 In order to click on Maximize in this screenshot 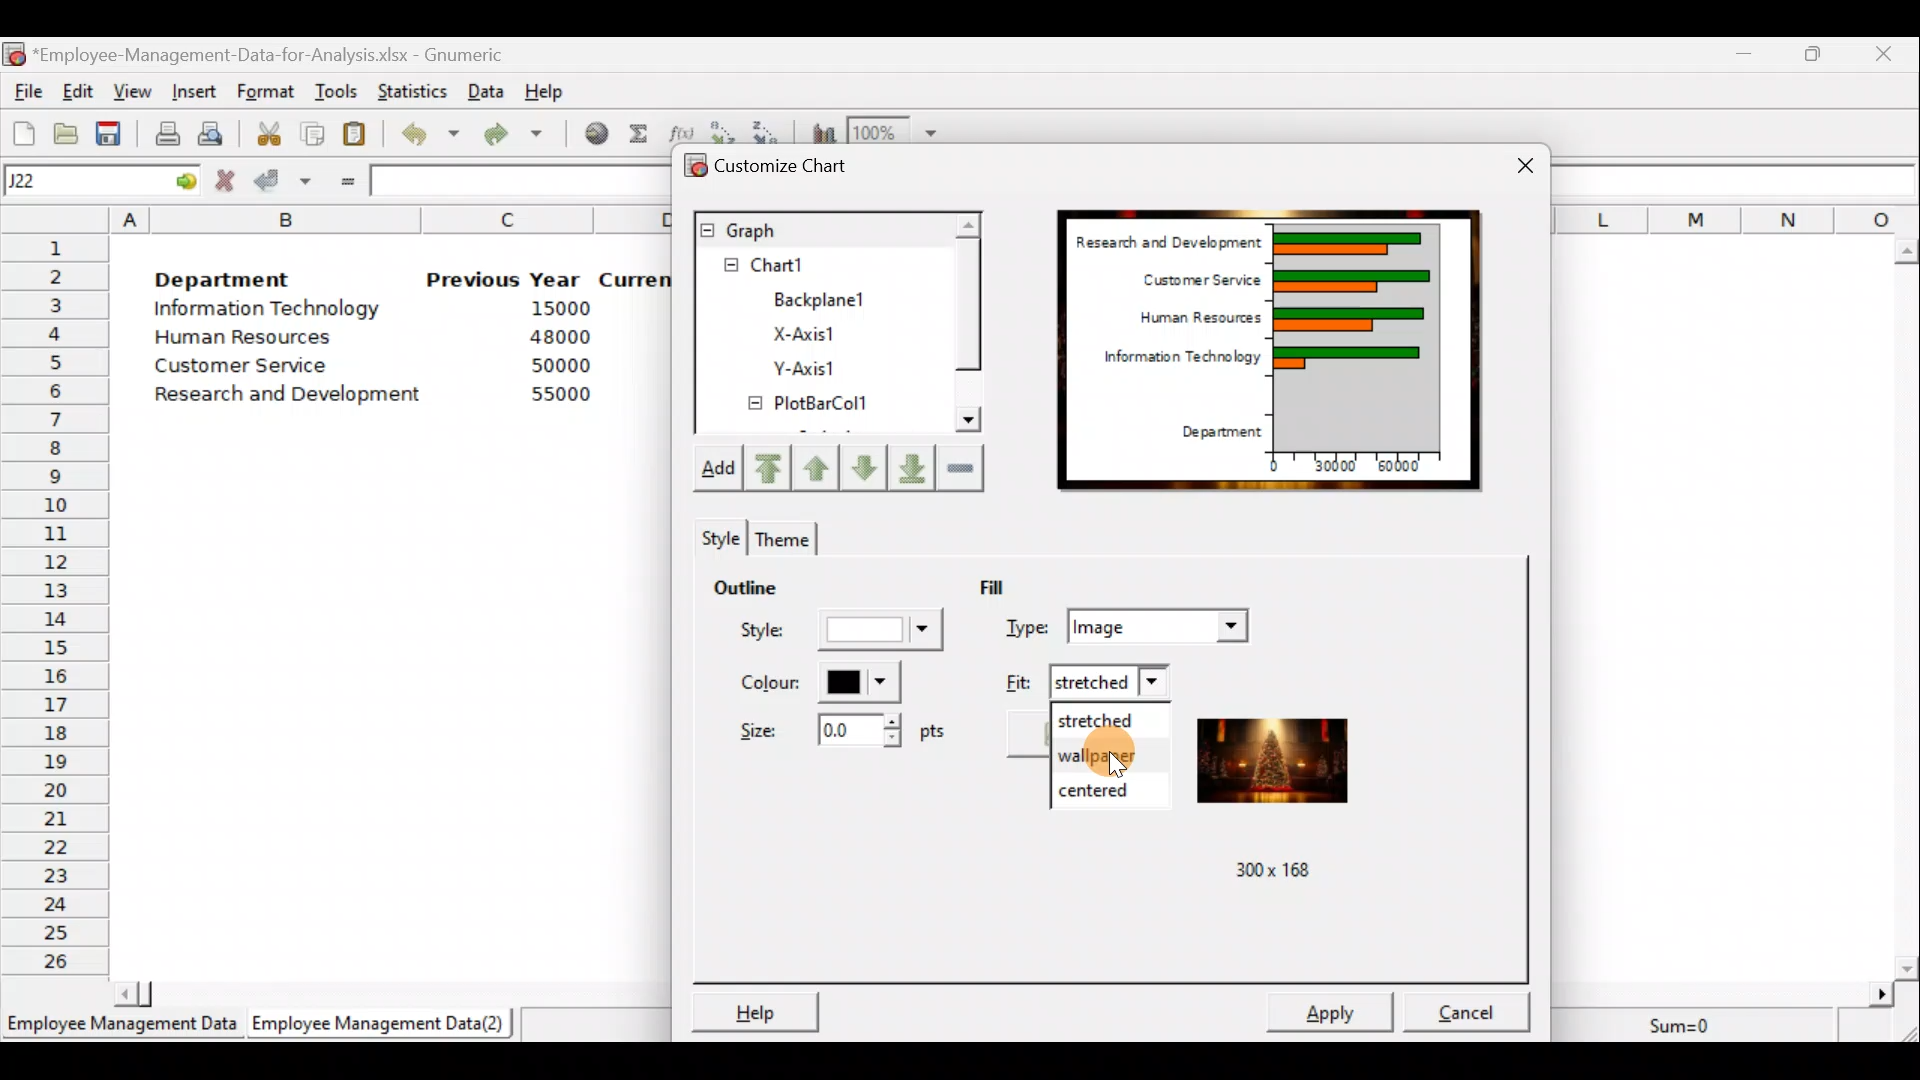, I will do `click(1817, 54)`.